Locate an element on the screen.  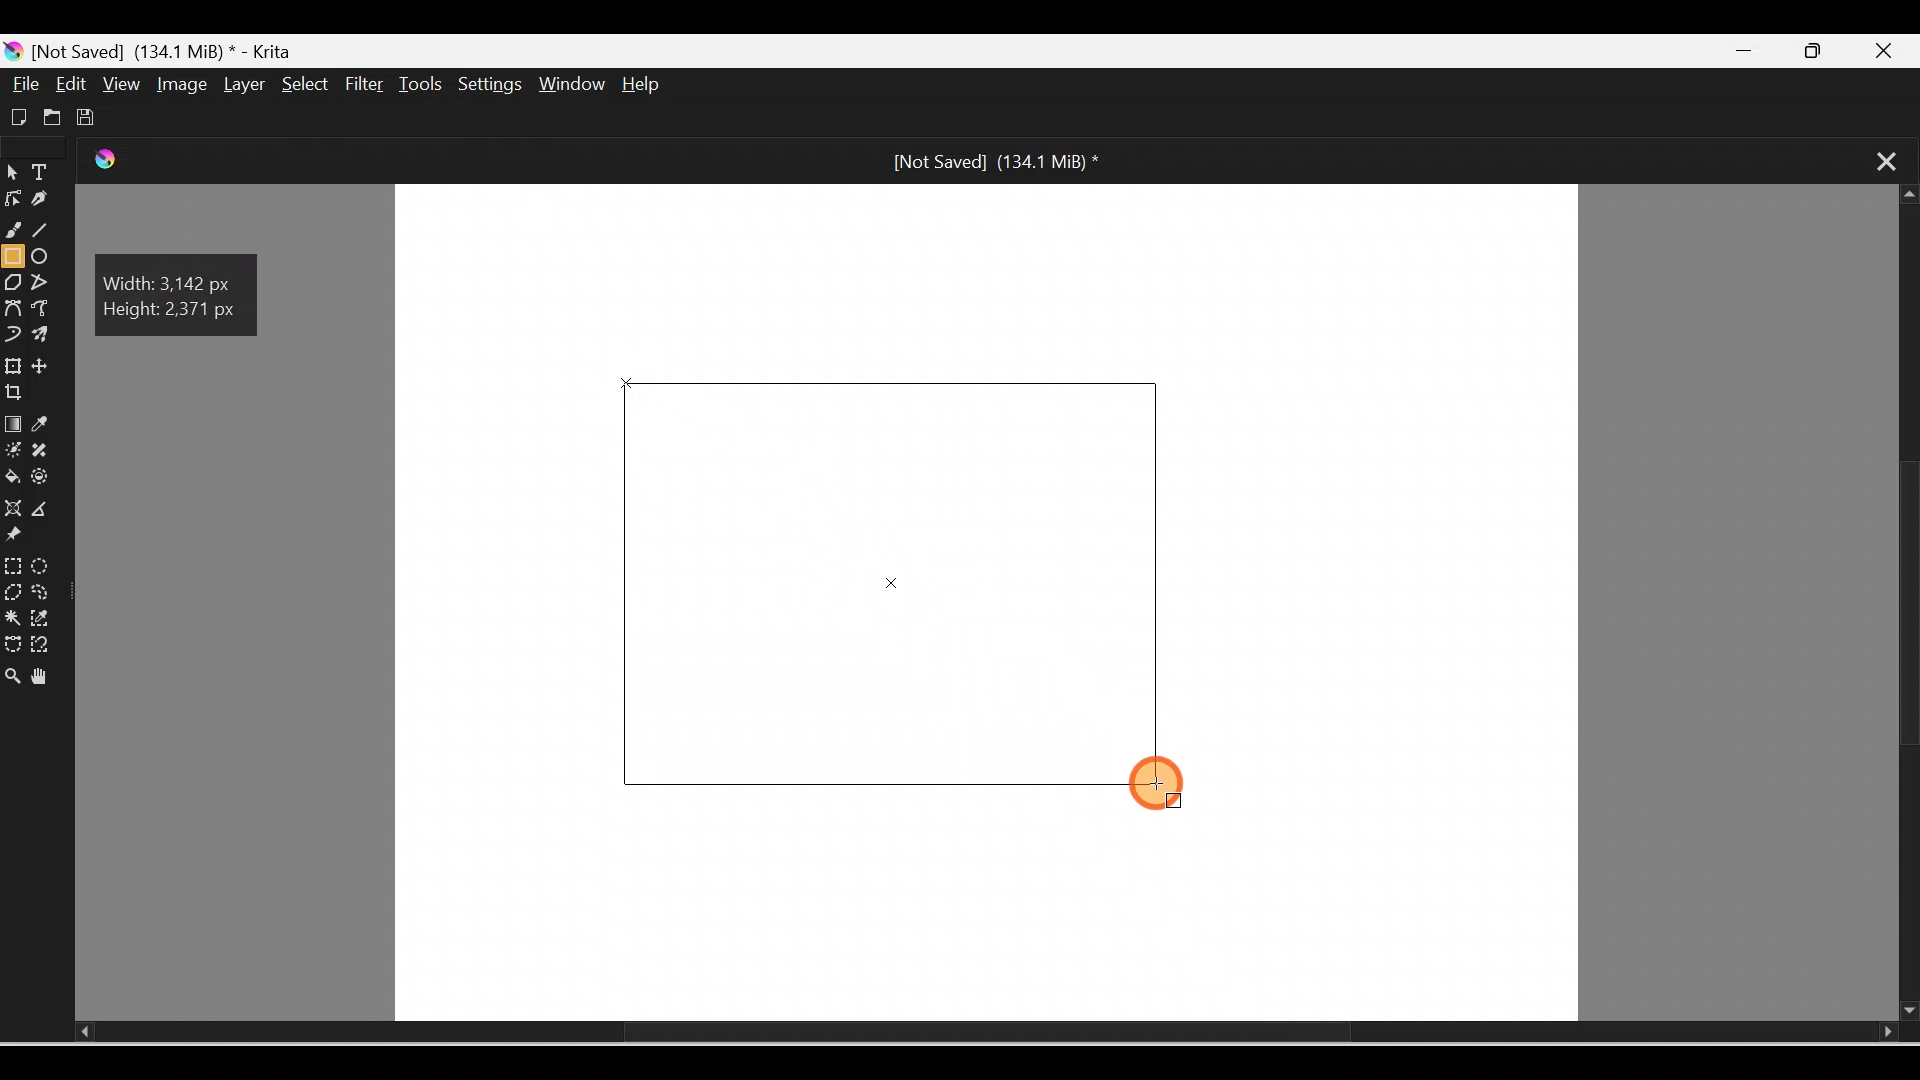
Minimize is located at coordinates (1748, 52).